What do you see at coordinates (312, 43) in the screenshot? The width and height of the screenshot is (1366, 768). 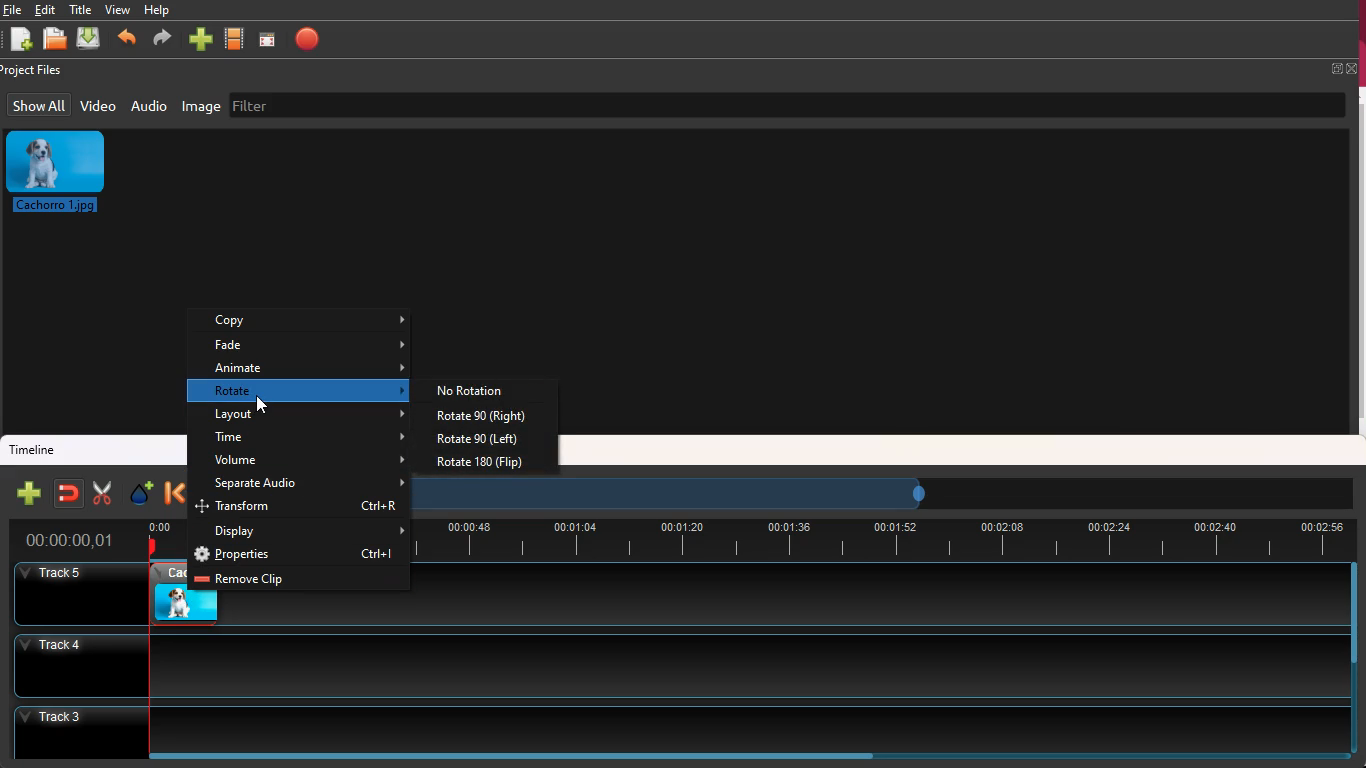 I see `stop` at bounding box center [312, 43].